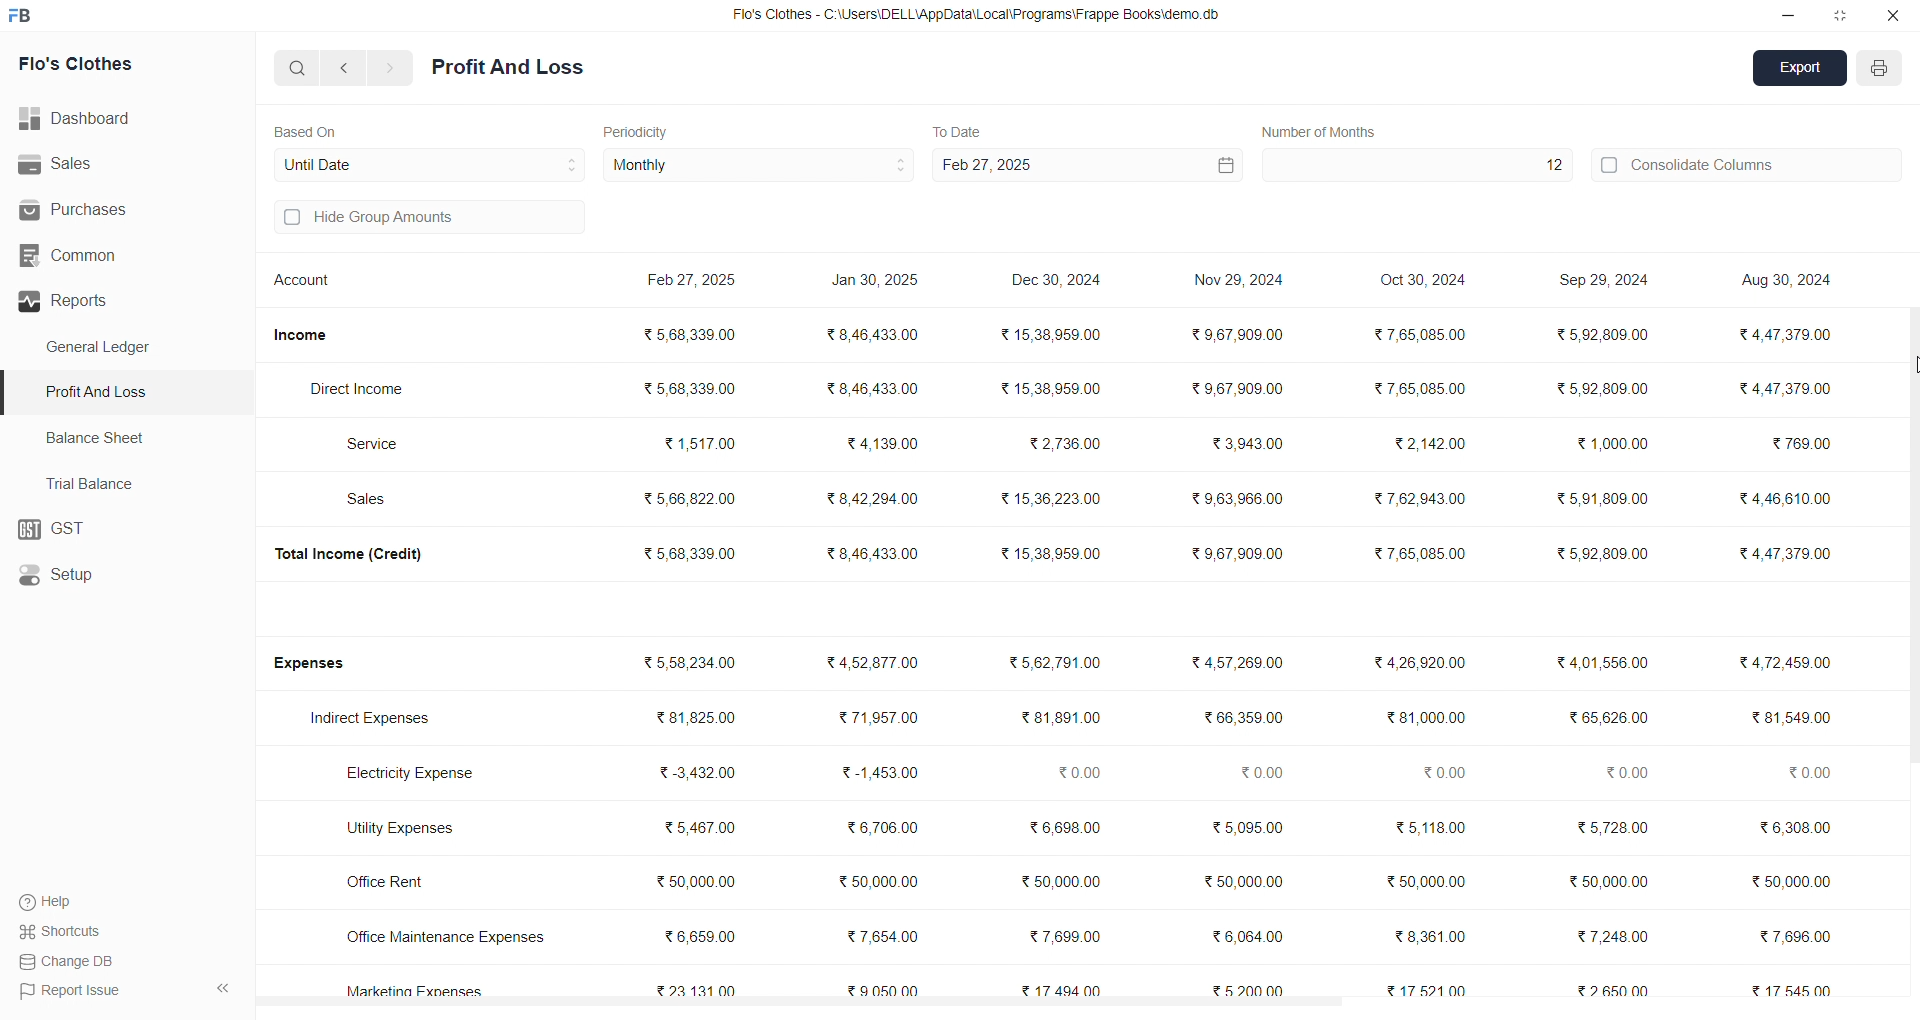 This screenshot has width=1920, height=1020. I want to click on ₹0.00, so click(1452, 773).